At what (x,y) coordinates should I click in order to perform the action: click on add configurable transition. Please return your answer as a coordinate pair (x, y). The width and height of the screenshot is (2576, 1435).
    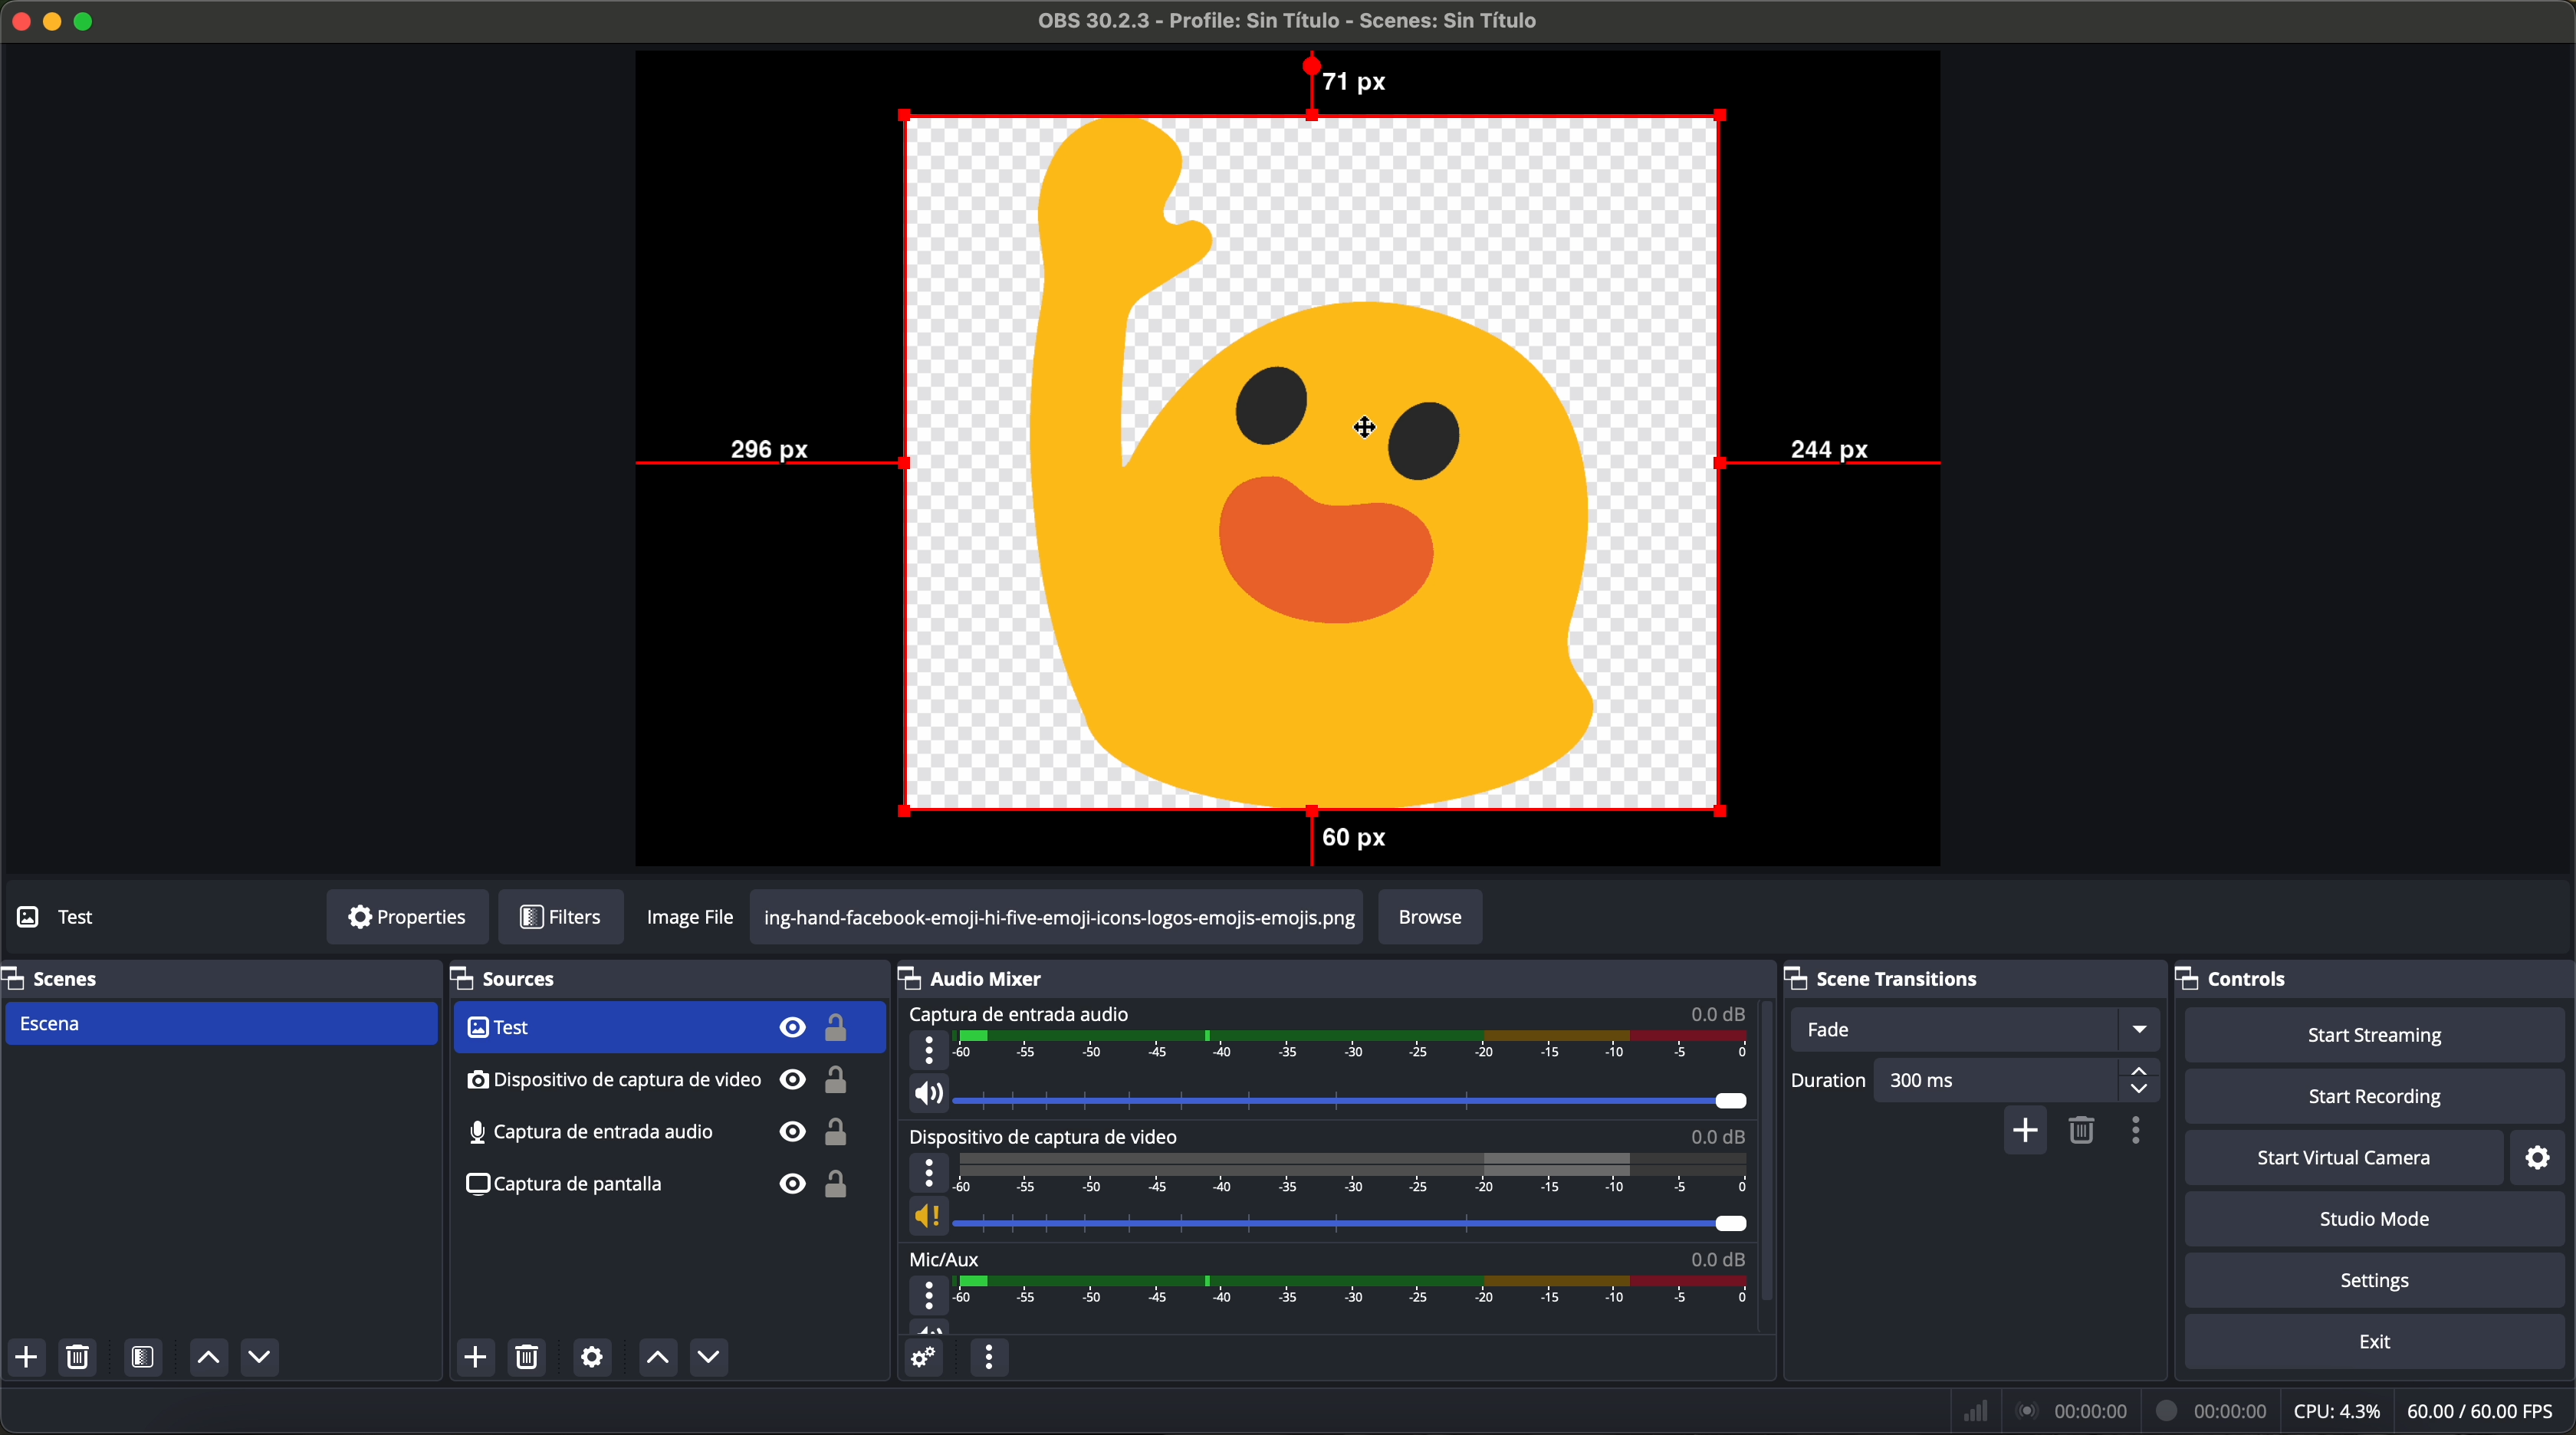
    Looking at the image, I should click on (2027, 1132).